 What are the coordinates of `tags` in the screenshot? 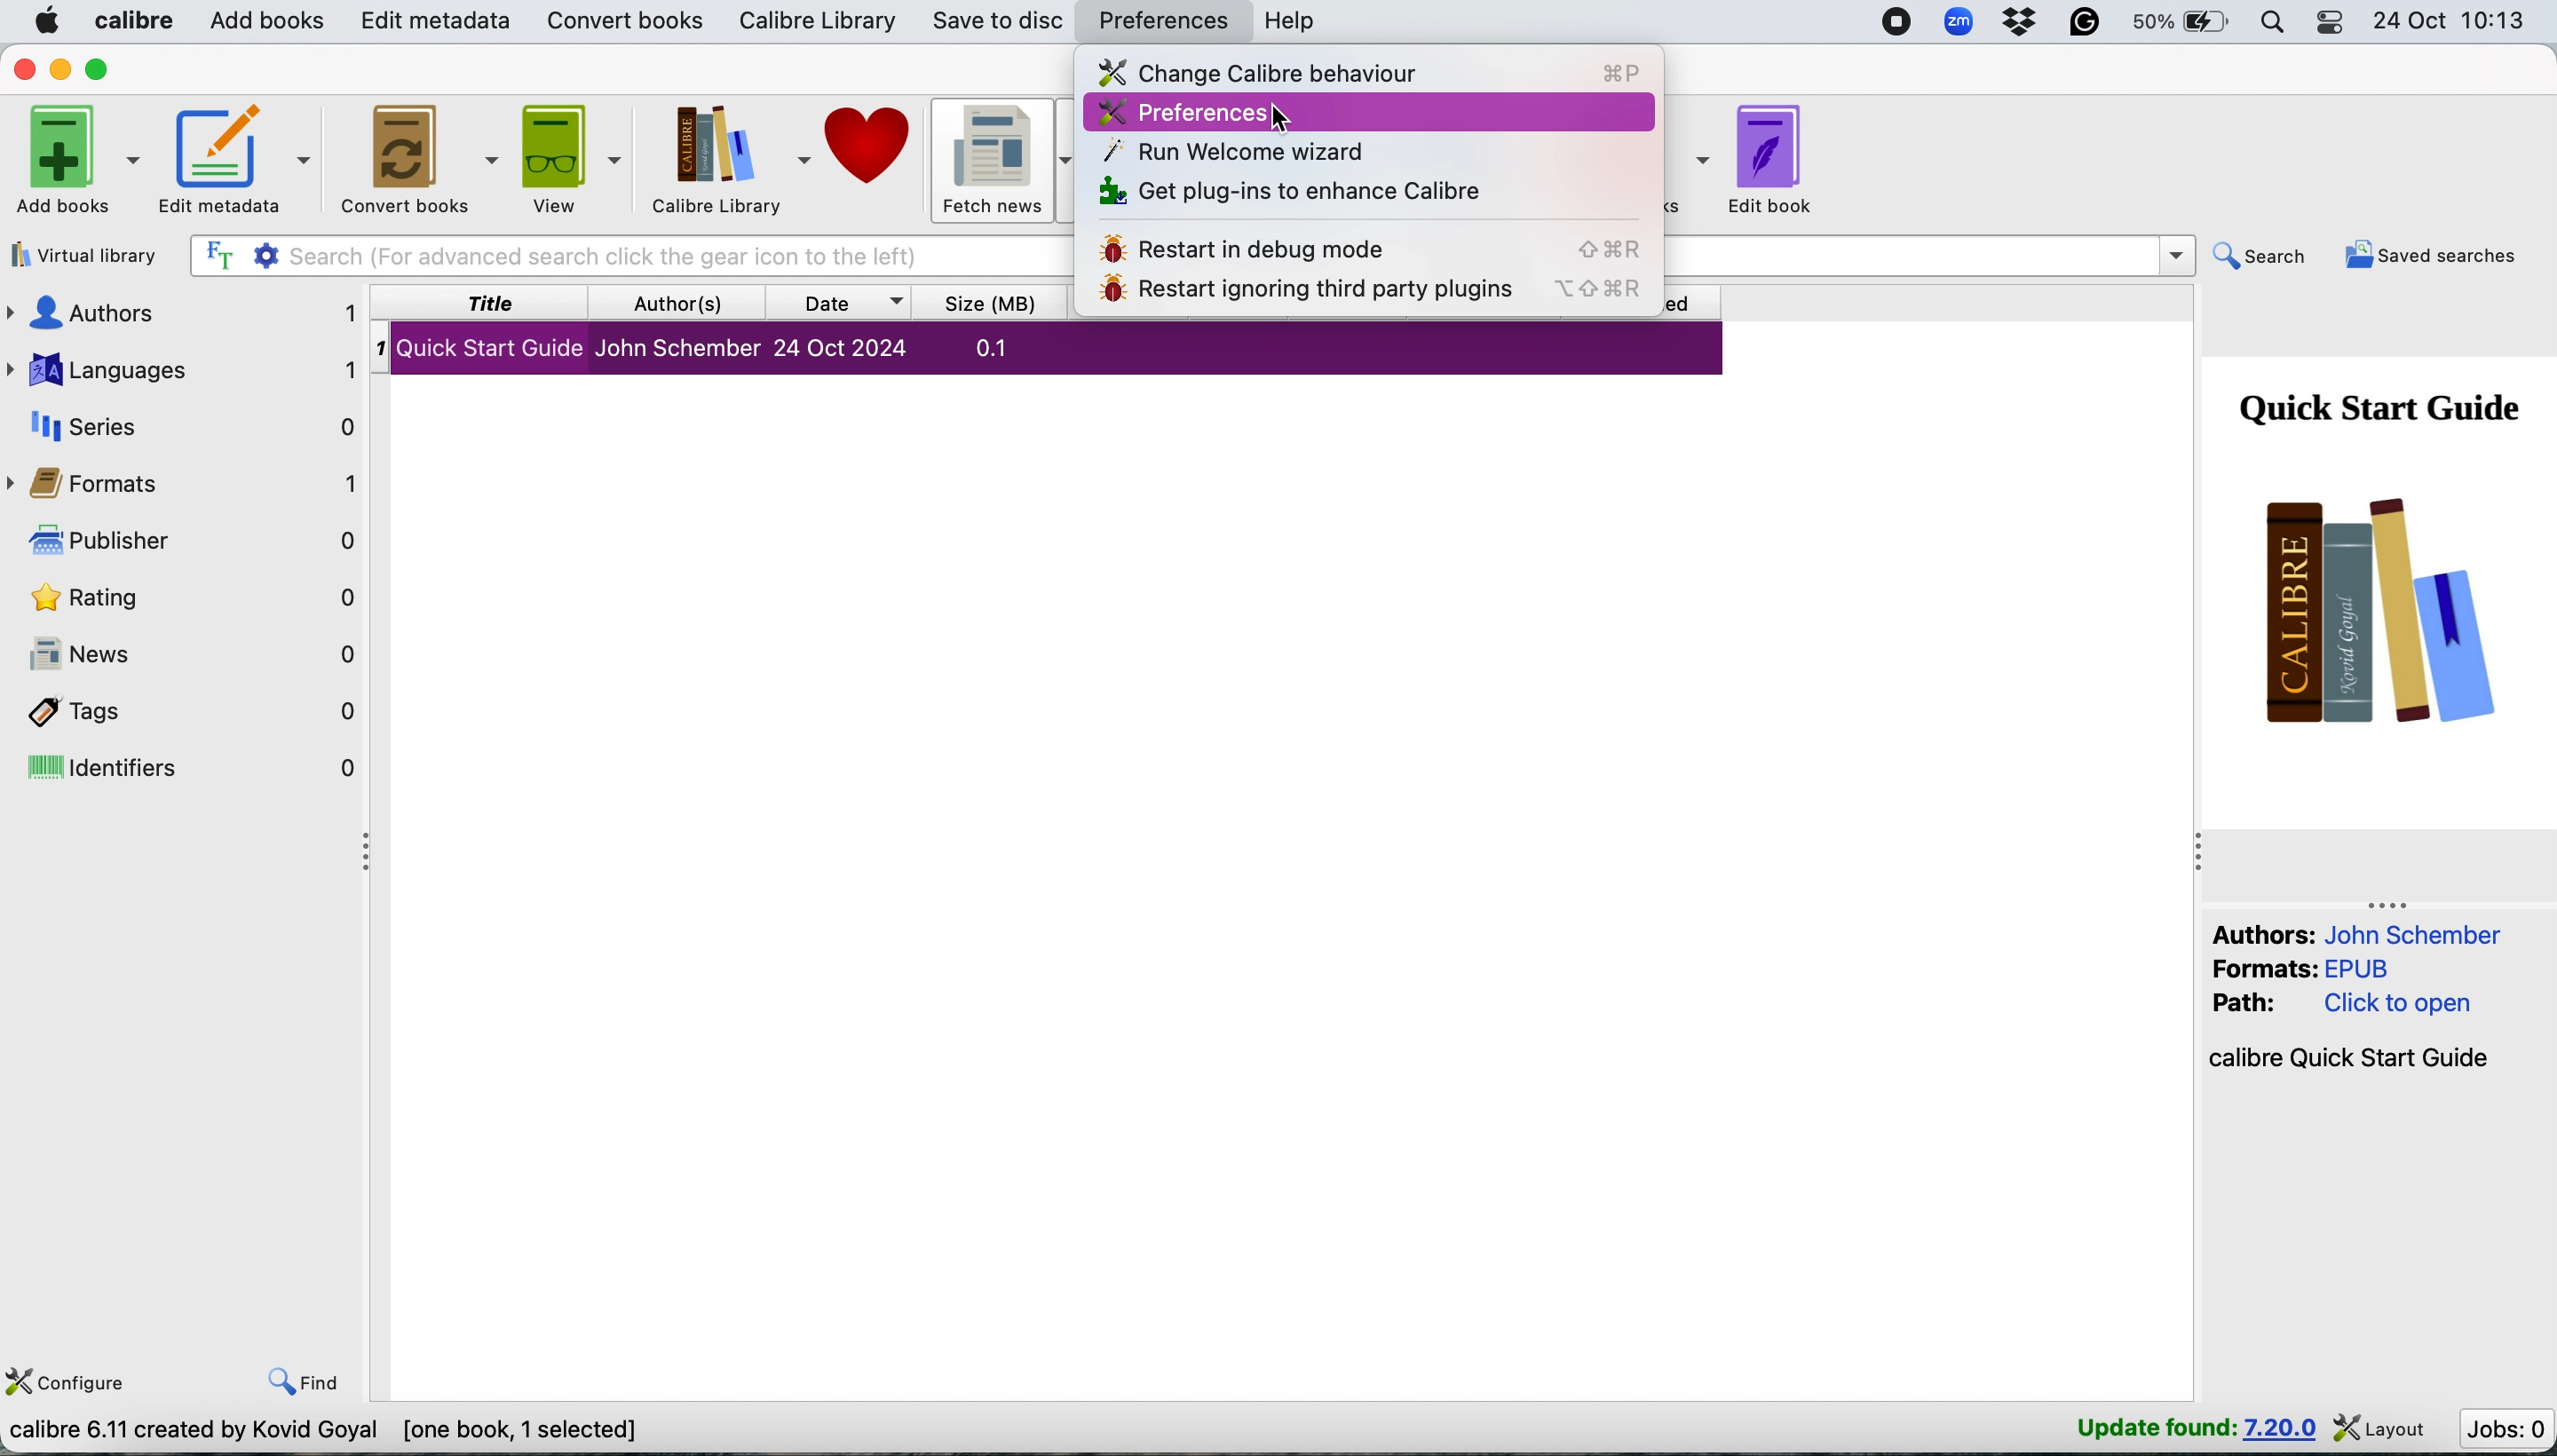 It's located at (196, 711).